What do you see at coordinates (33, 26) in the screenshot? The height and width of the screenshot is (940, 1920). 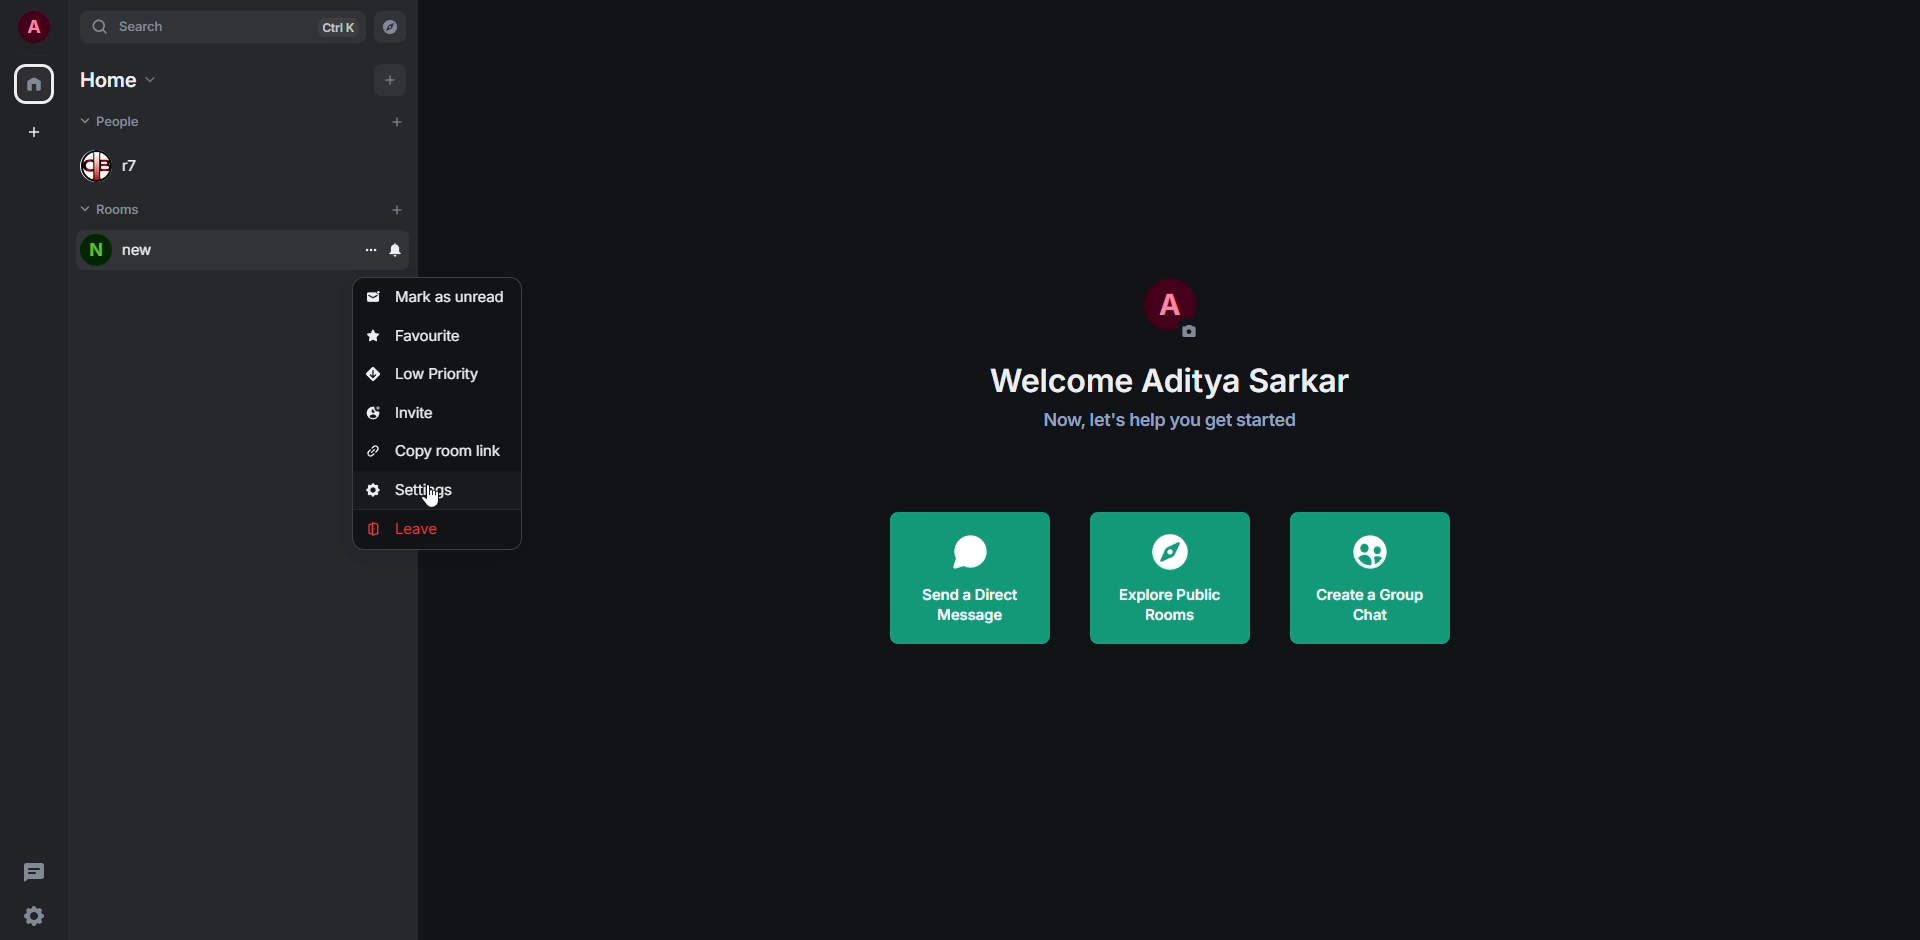 I see `profile` at bounding box center [33, 26].